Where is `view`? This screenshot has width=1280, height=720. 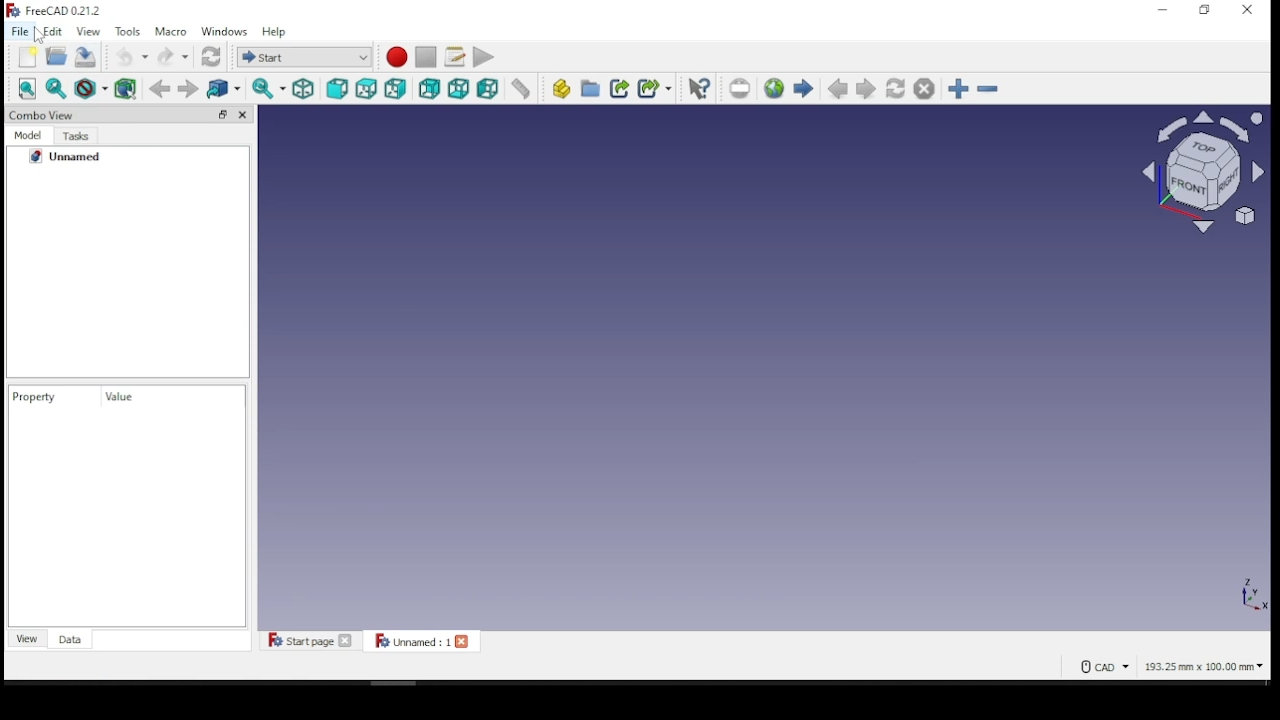
view is located at coordinates (87, 31).